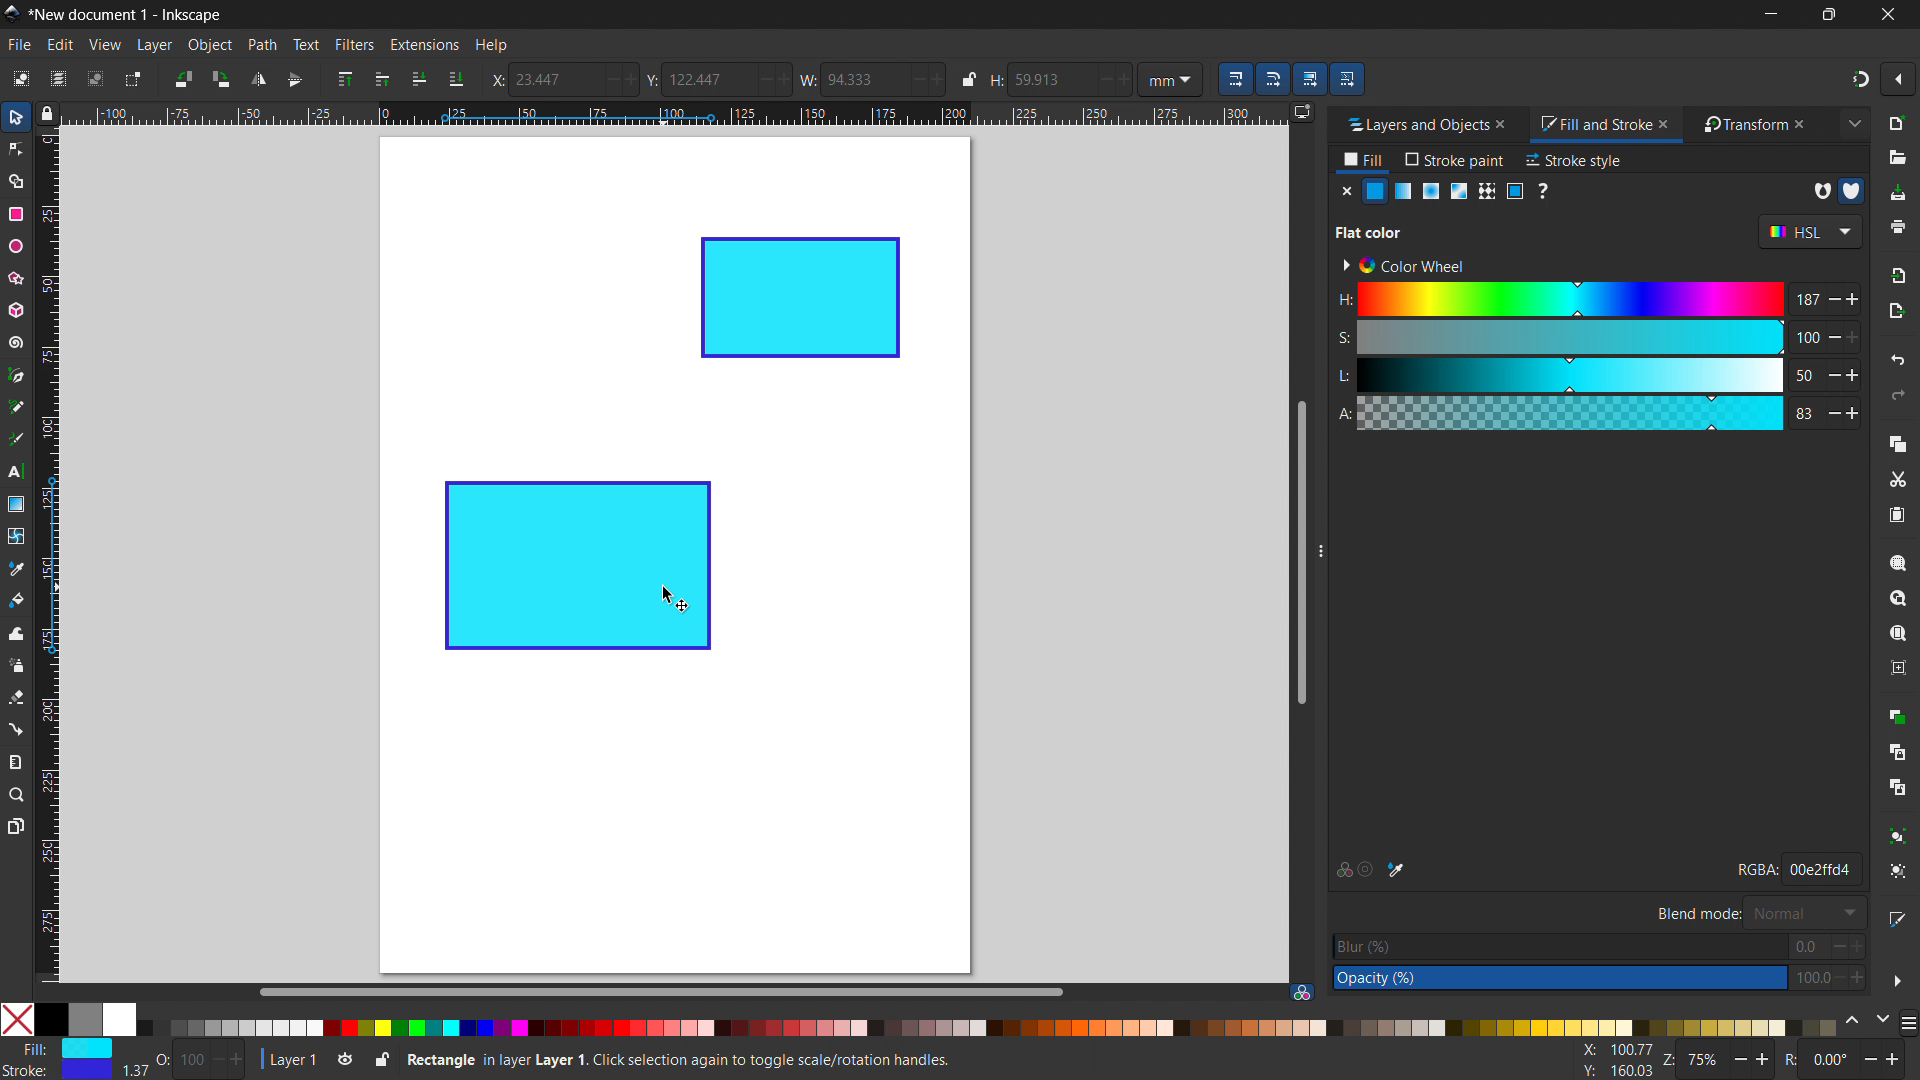 This screenshot has height=1080, width=1920. What do you see at coordinates (1898, 634) in the screenshot?
I see `zoom page` at bounding box center [1898, 634].